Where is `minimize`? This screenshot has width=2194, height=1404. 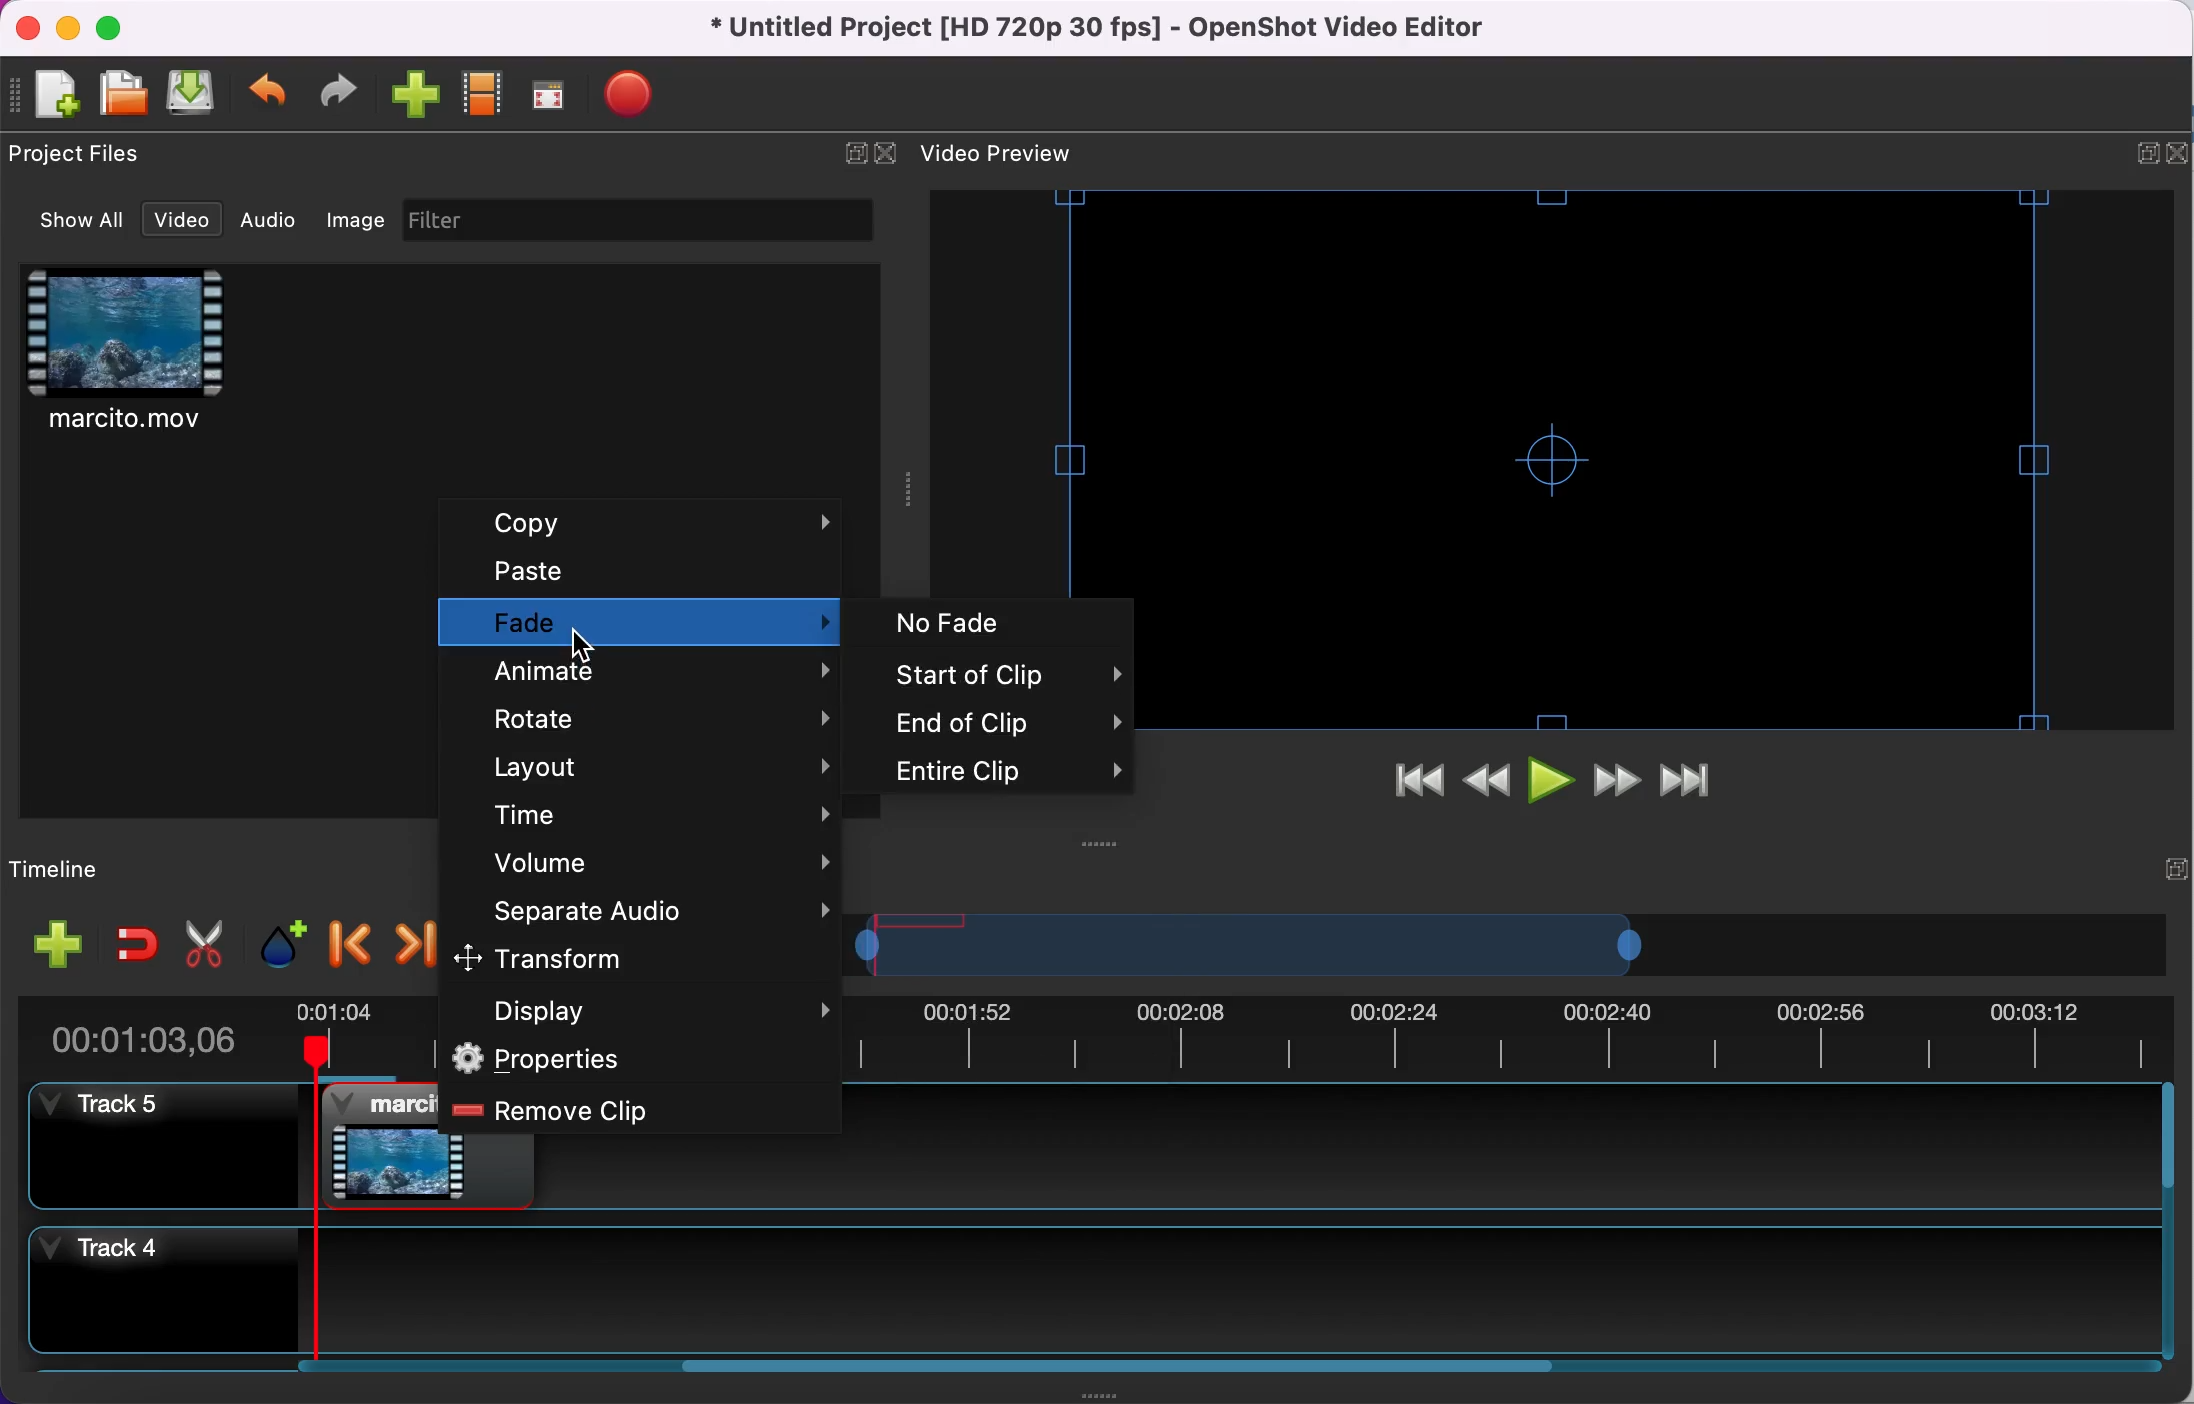
minimize is located at coordinates (69, 29).